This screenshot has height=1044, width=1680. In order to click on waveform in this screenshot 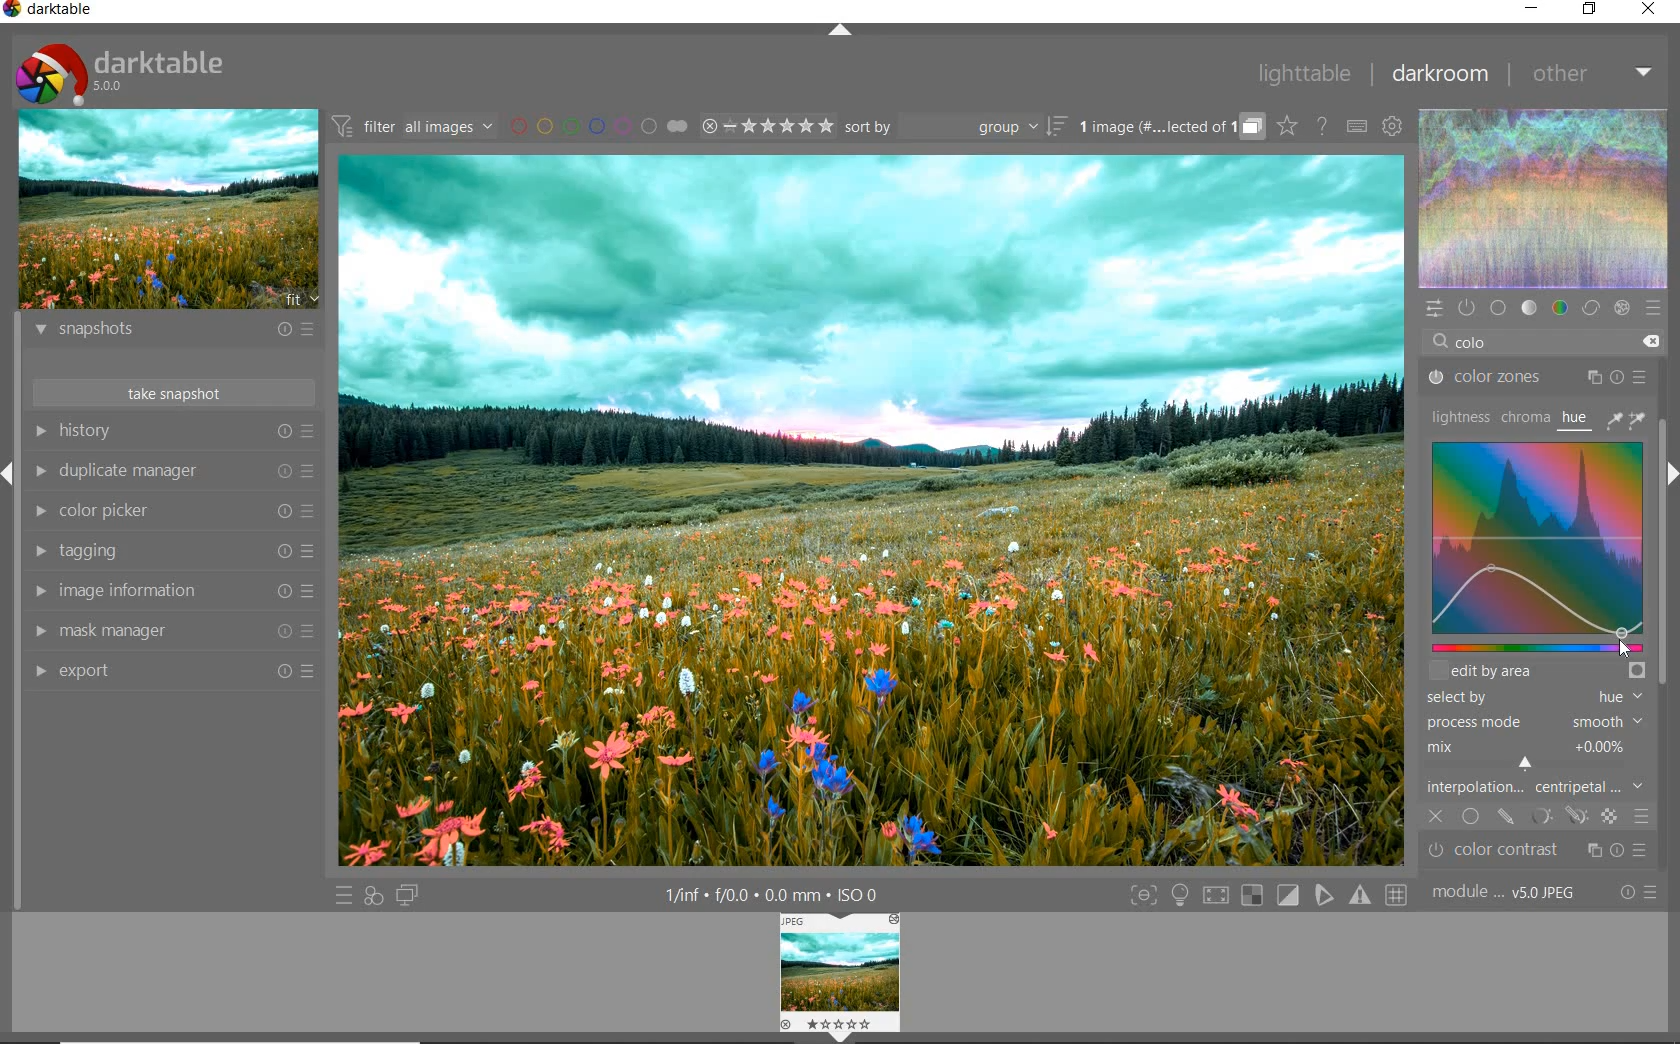, I will do `click(1545, 199)`.